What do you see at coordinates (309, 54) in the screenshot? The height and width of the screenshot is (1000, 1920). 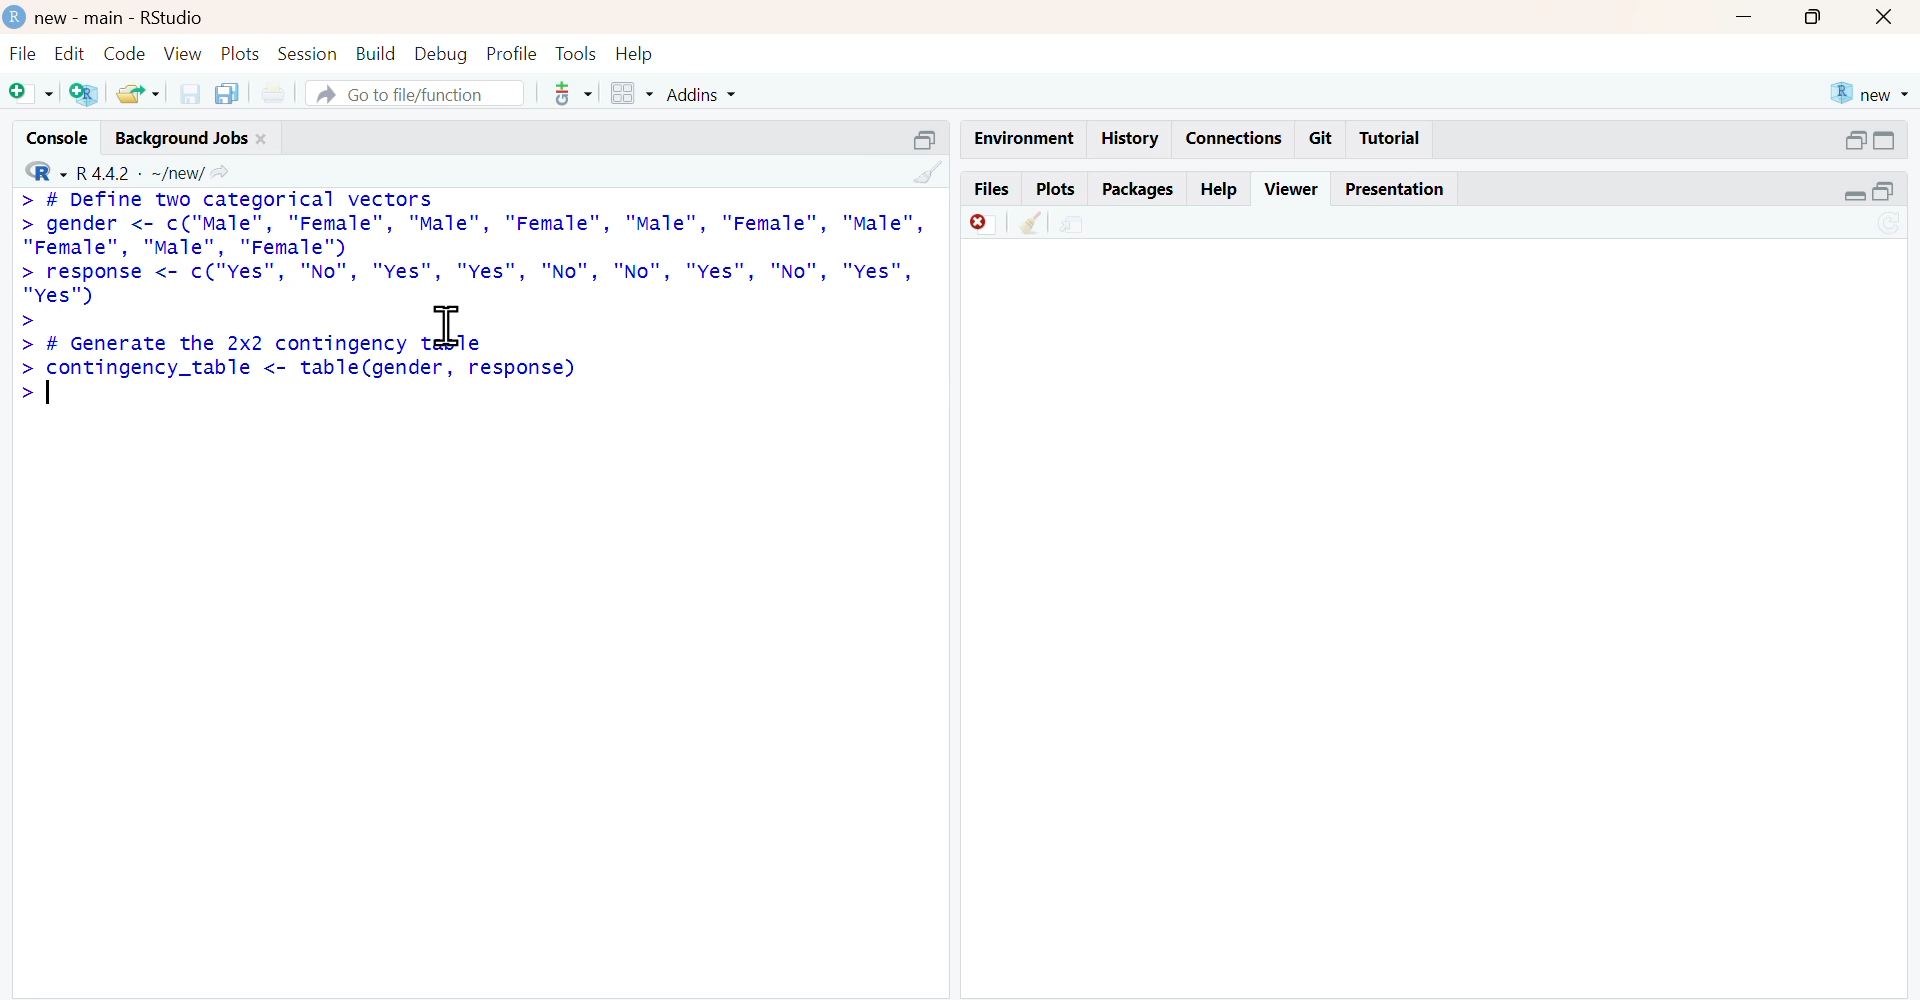 I see `session` at bounding box center [309, 54].